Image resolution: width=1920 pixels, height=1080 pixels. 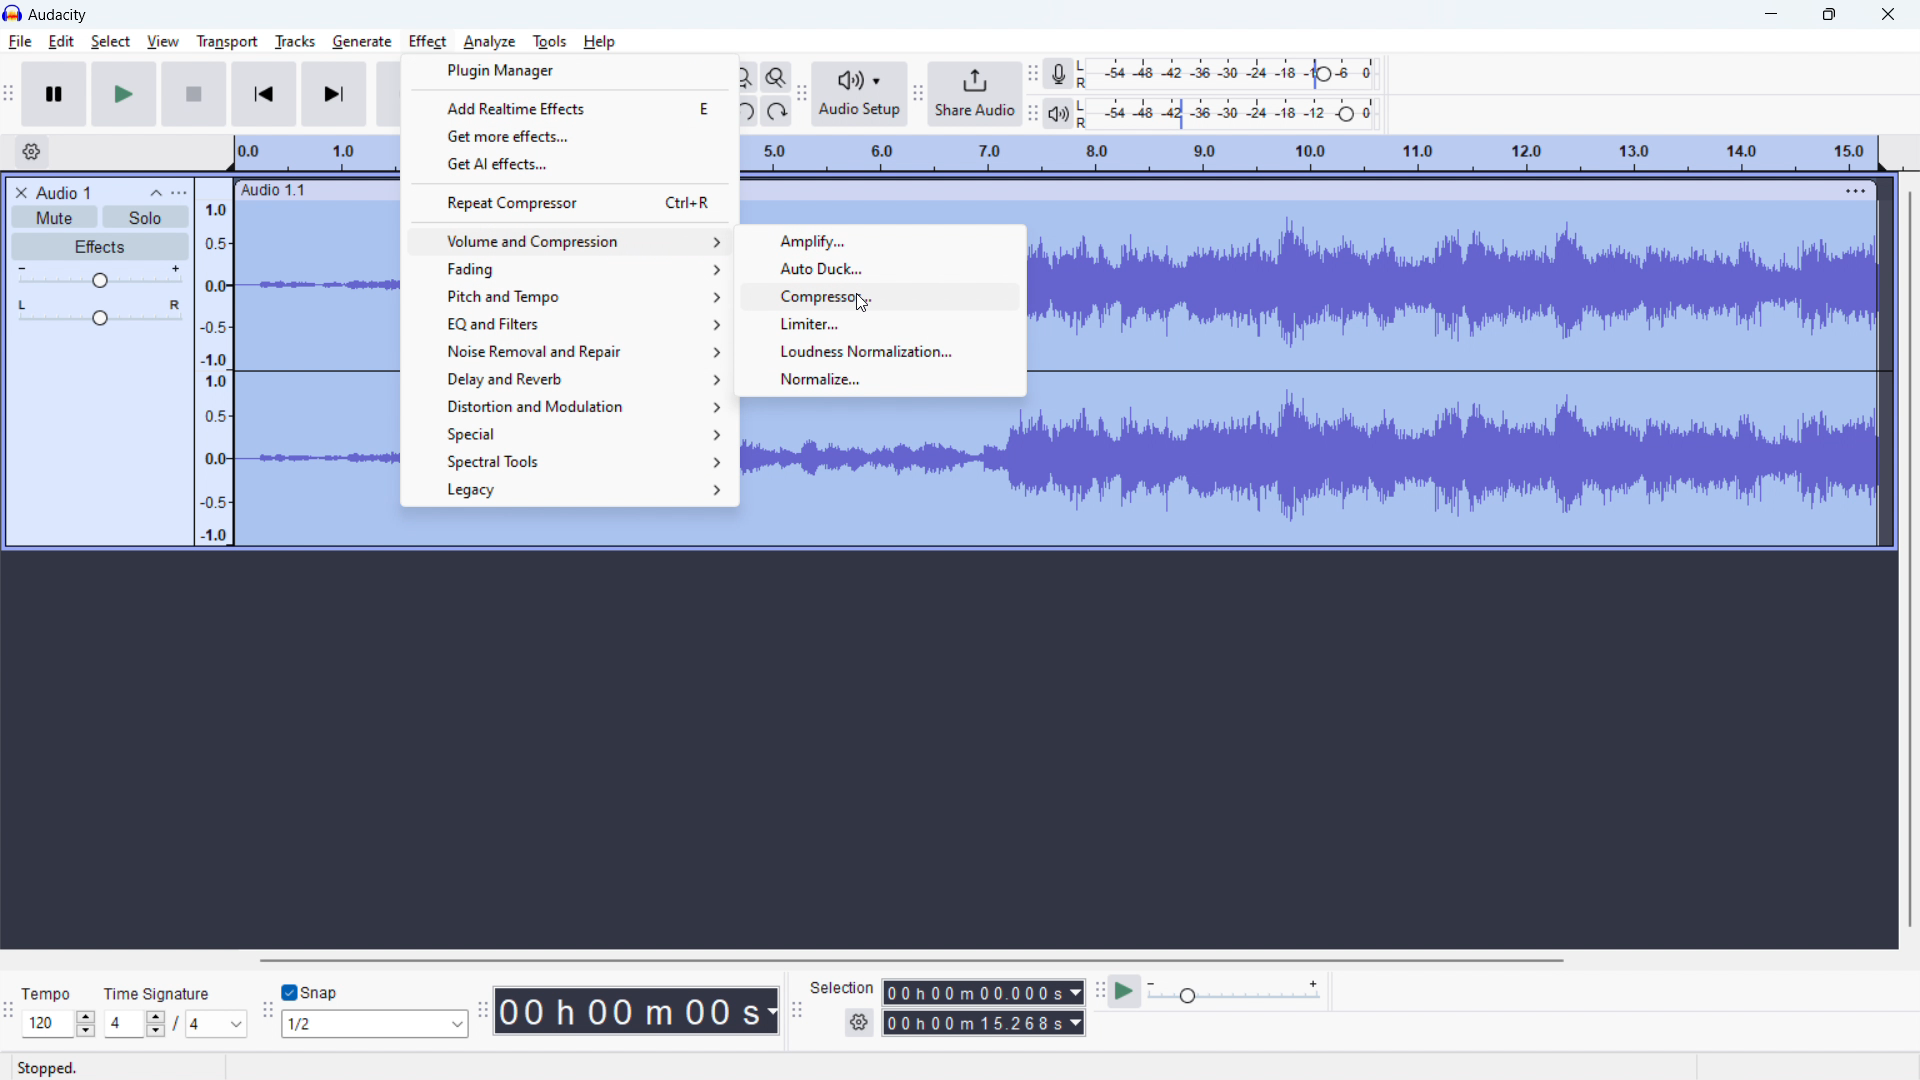 I want to click on EQ and filters, so click(x=566, y=323).